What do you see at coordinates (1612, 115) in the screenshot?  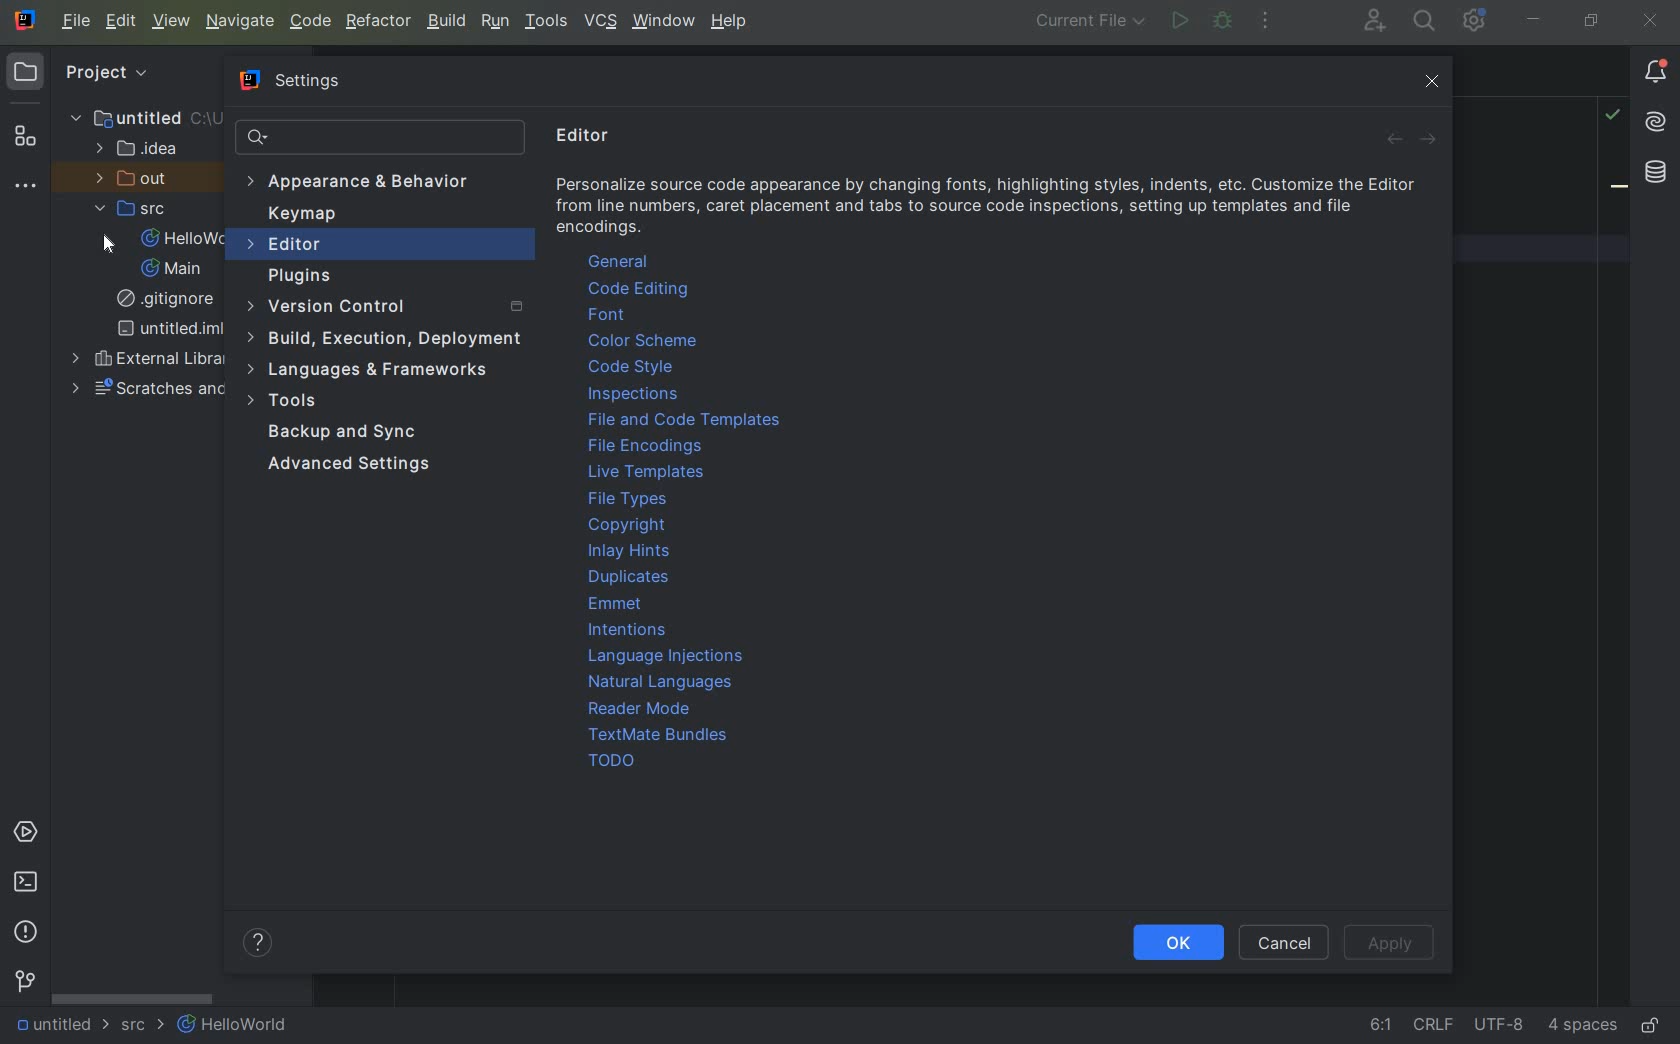 I see `highlight problems` at bounding box center [1612, 115].